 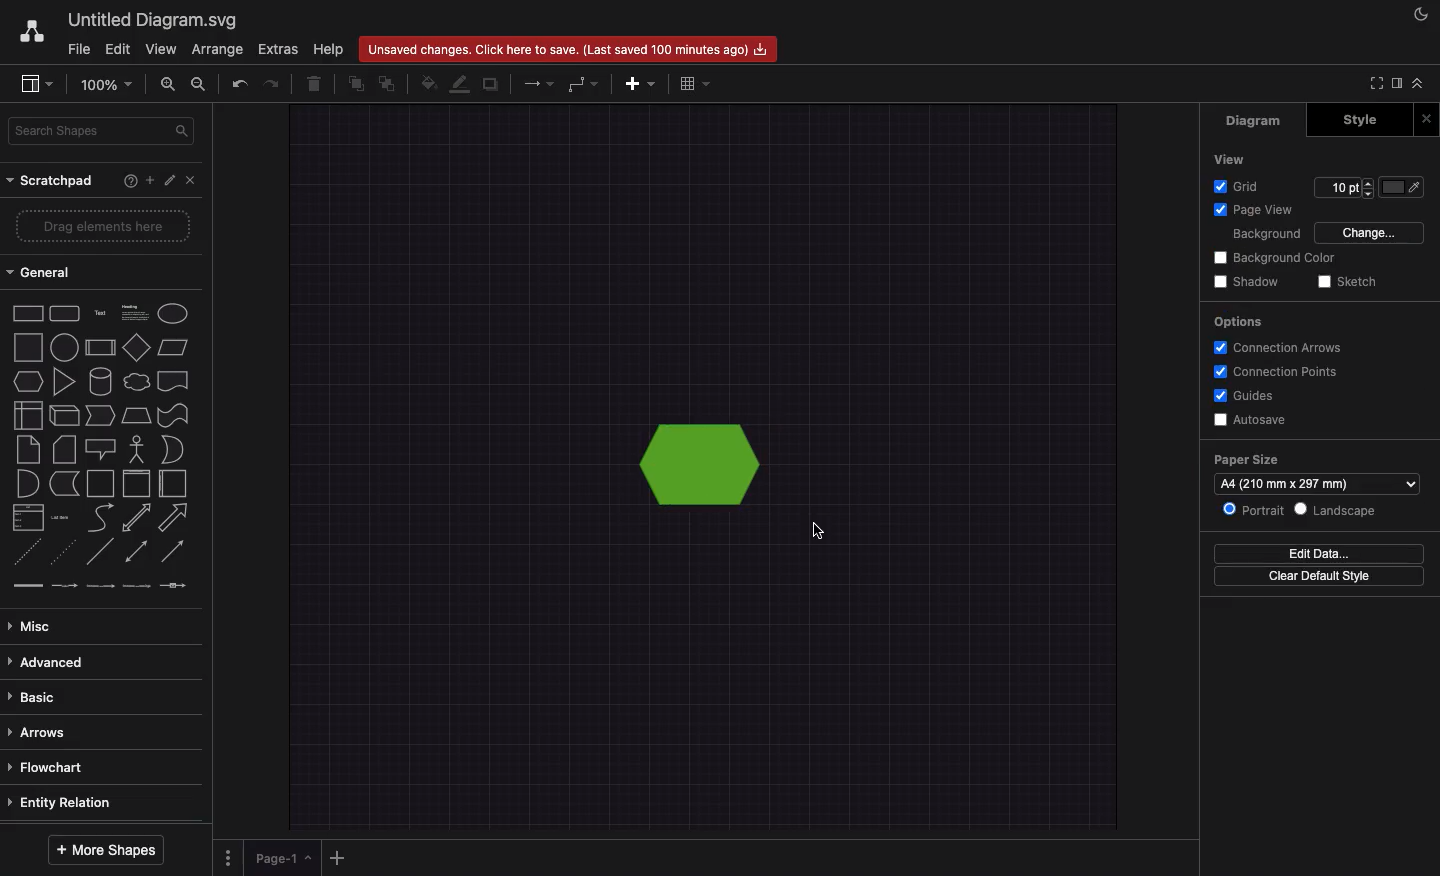 I want to click on Full screen, so click(x=1374, y=83).